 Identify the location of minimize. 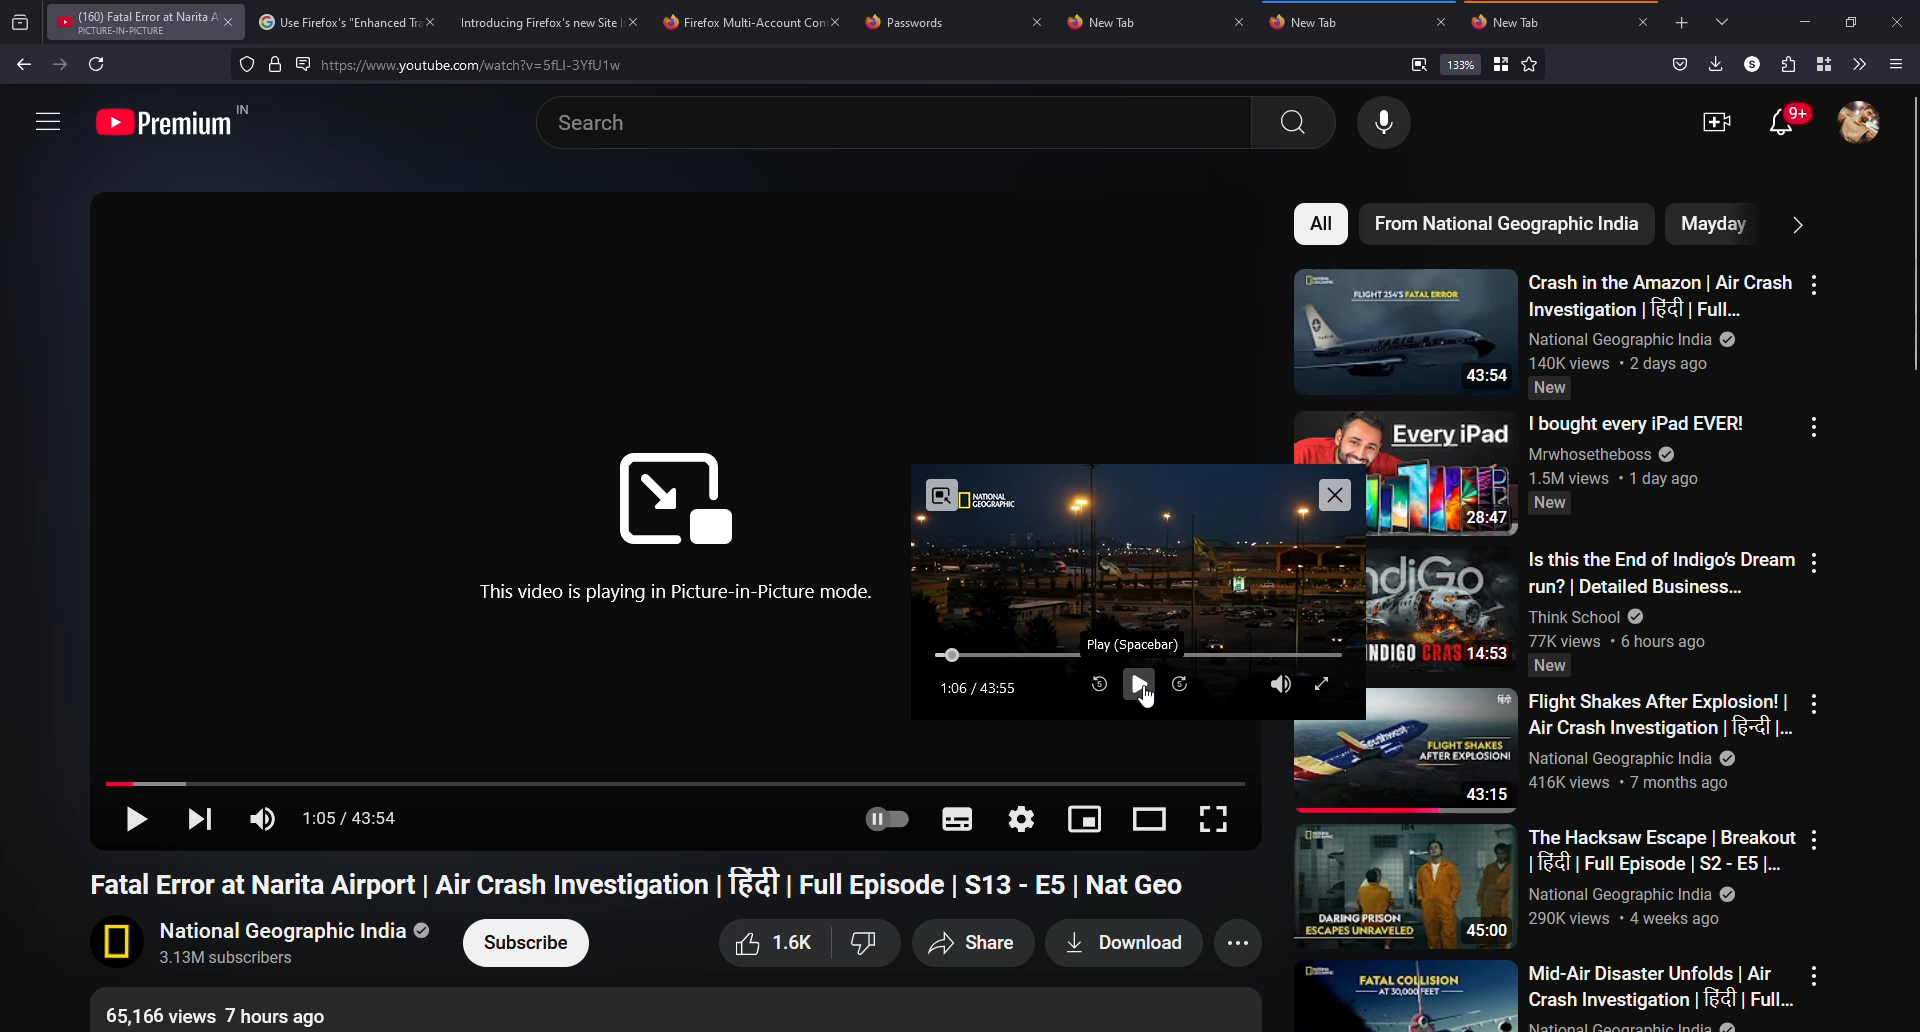
(1804, 22).